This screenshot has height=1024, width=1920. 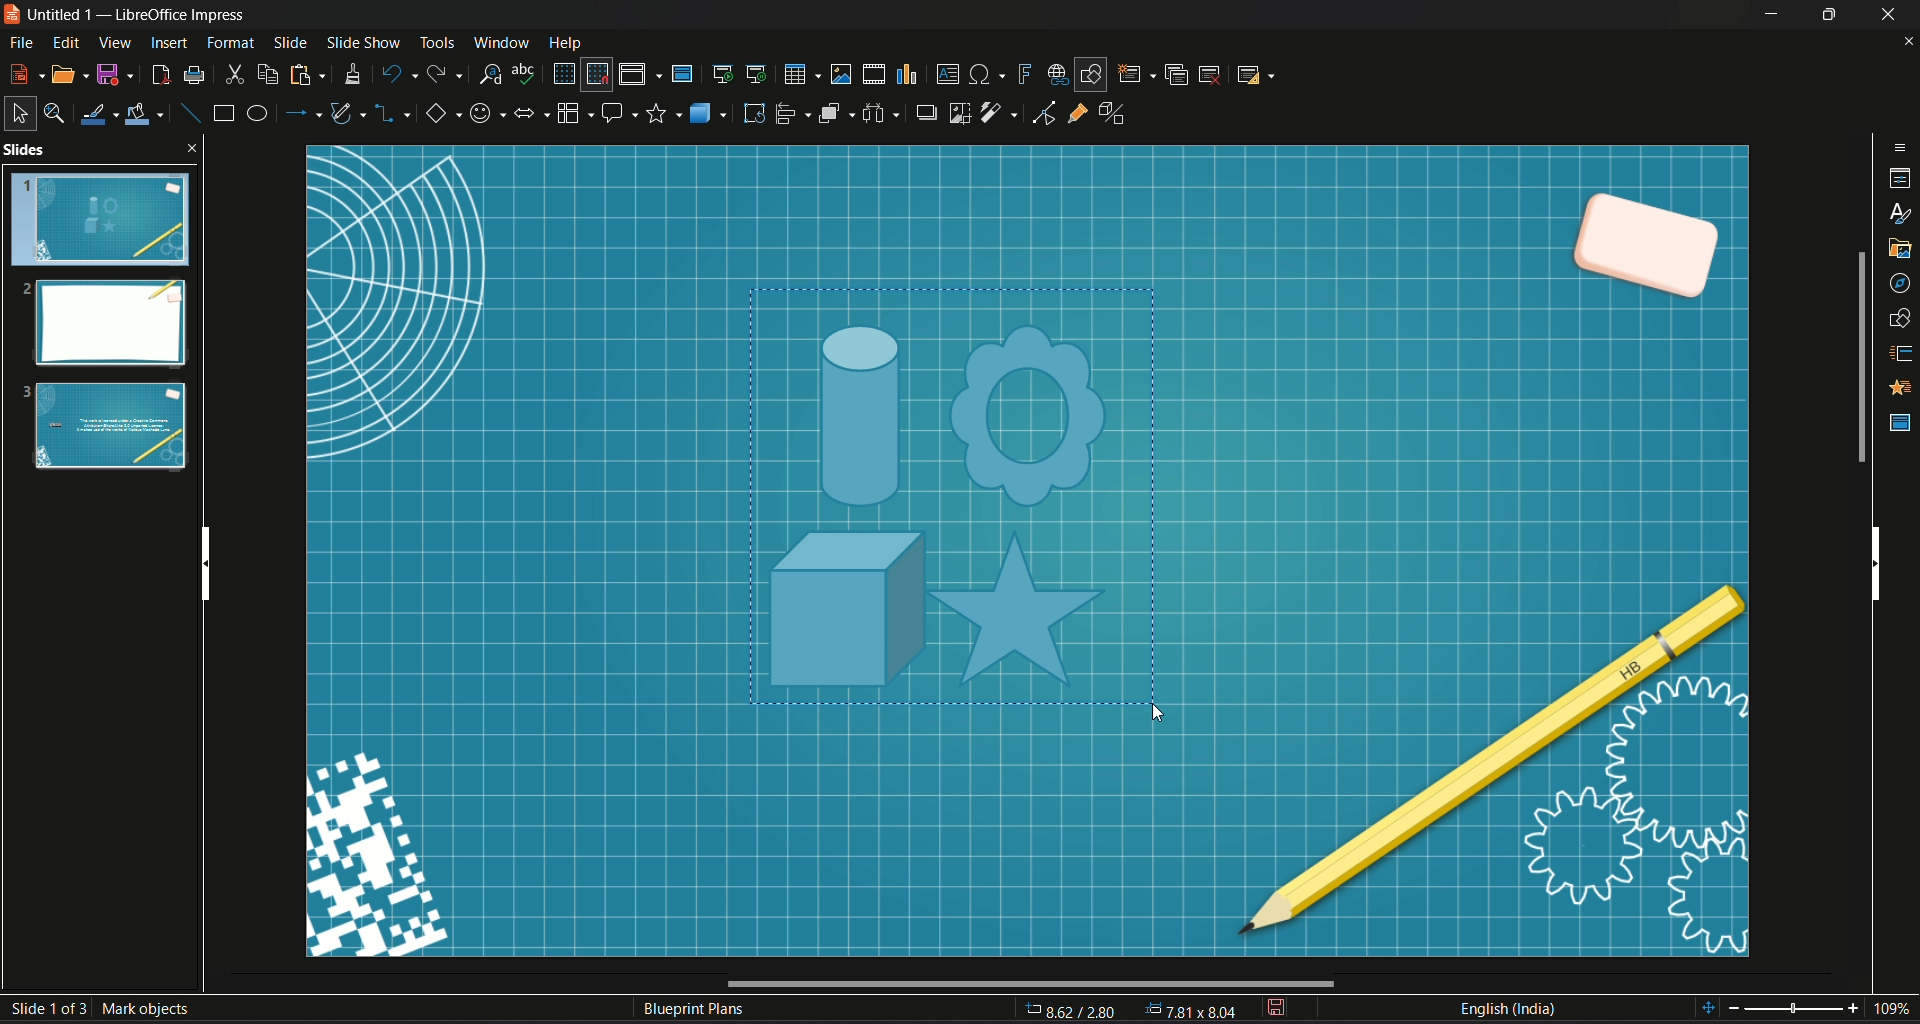 I want to click on Animation, so click(x=1902, y=388).